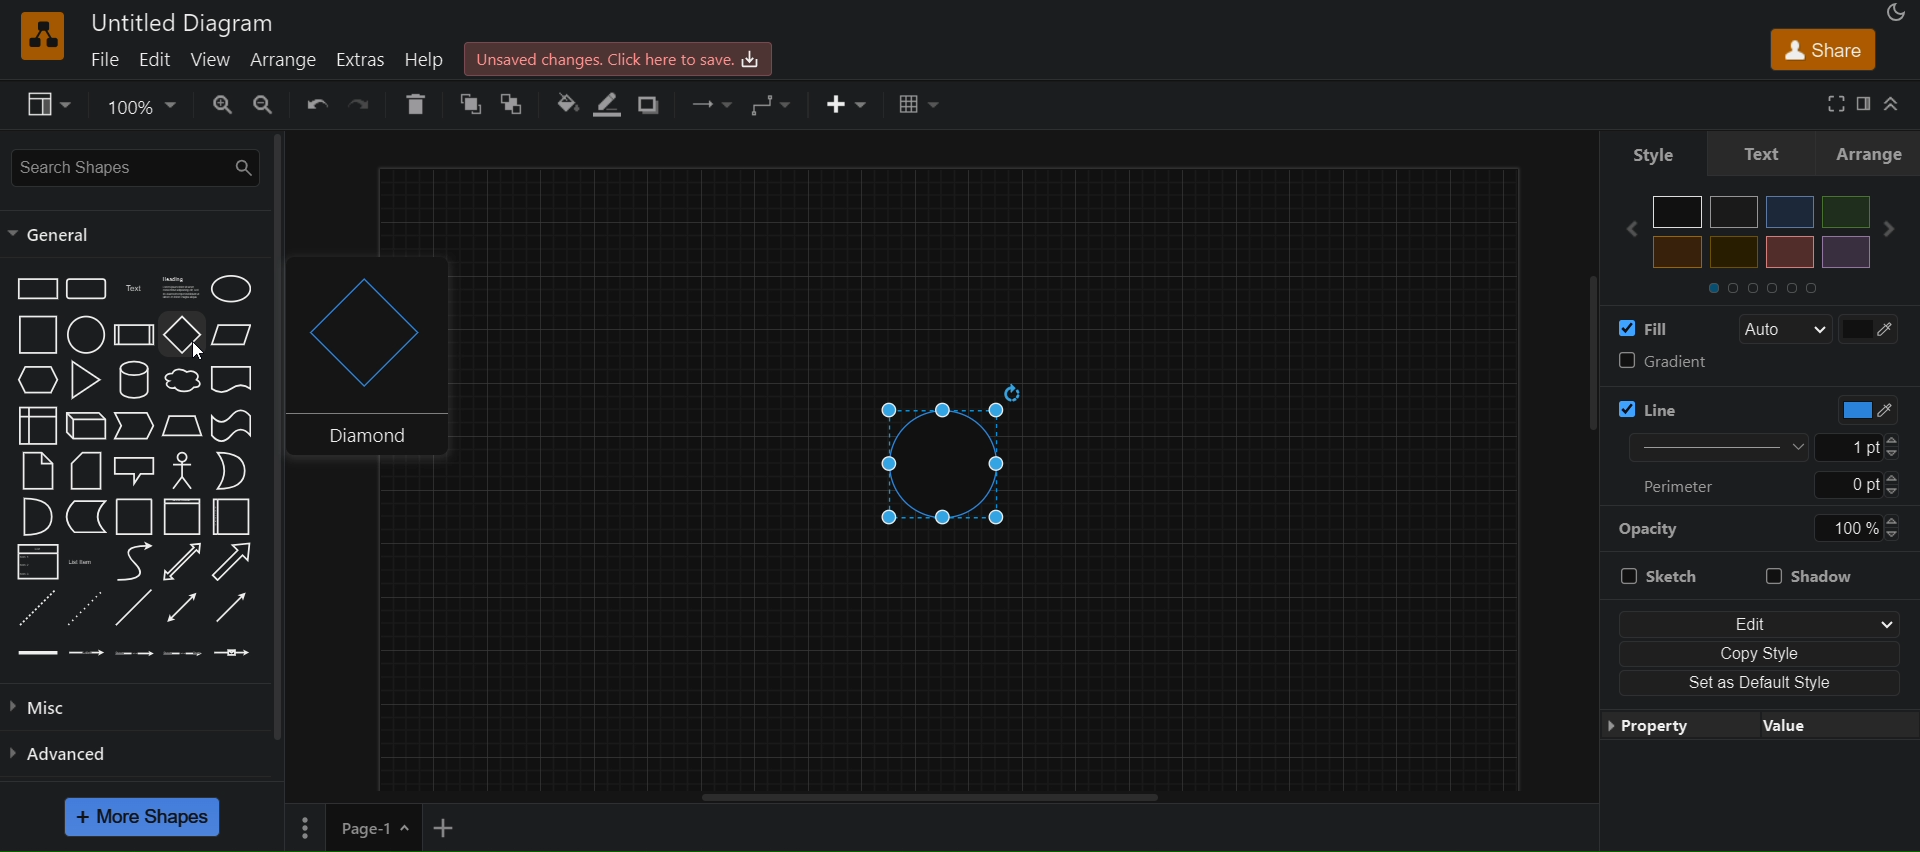 This screenshot has height=852, width=1920. I want to click on fullscreen, so click(1830, 103).